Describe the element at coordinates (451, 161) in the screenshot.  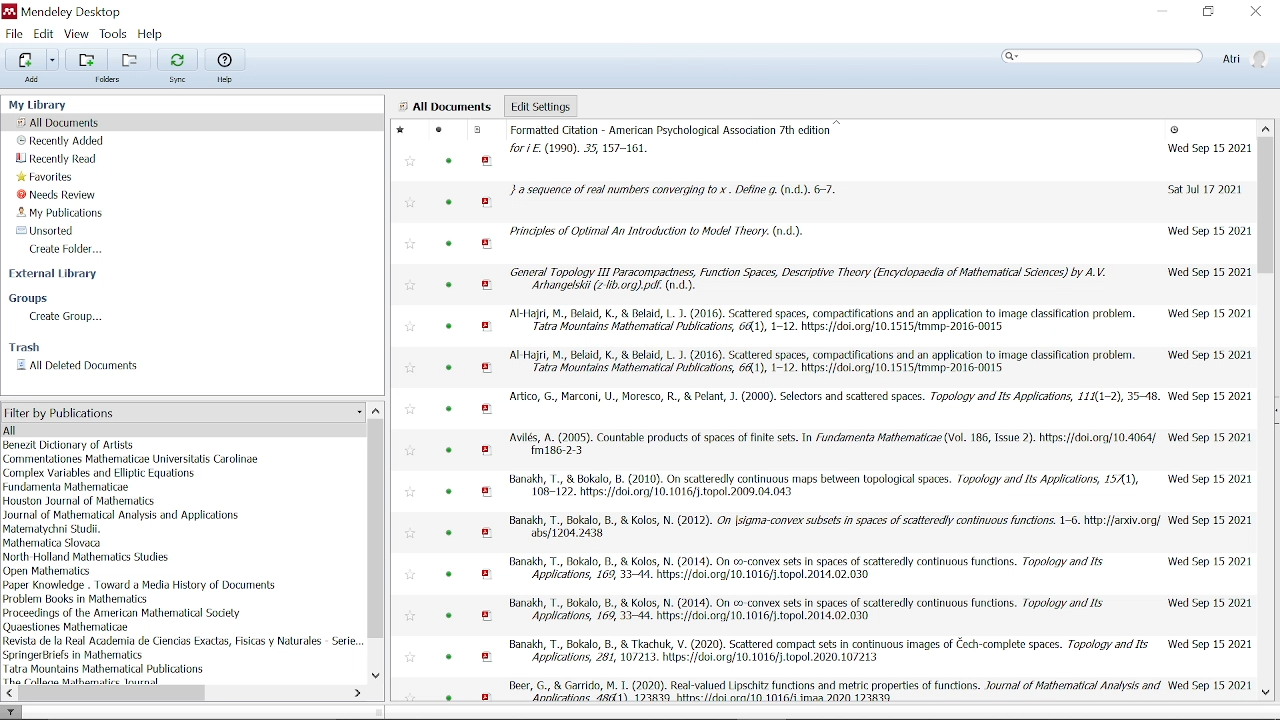
I see `read status` at that location.